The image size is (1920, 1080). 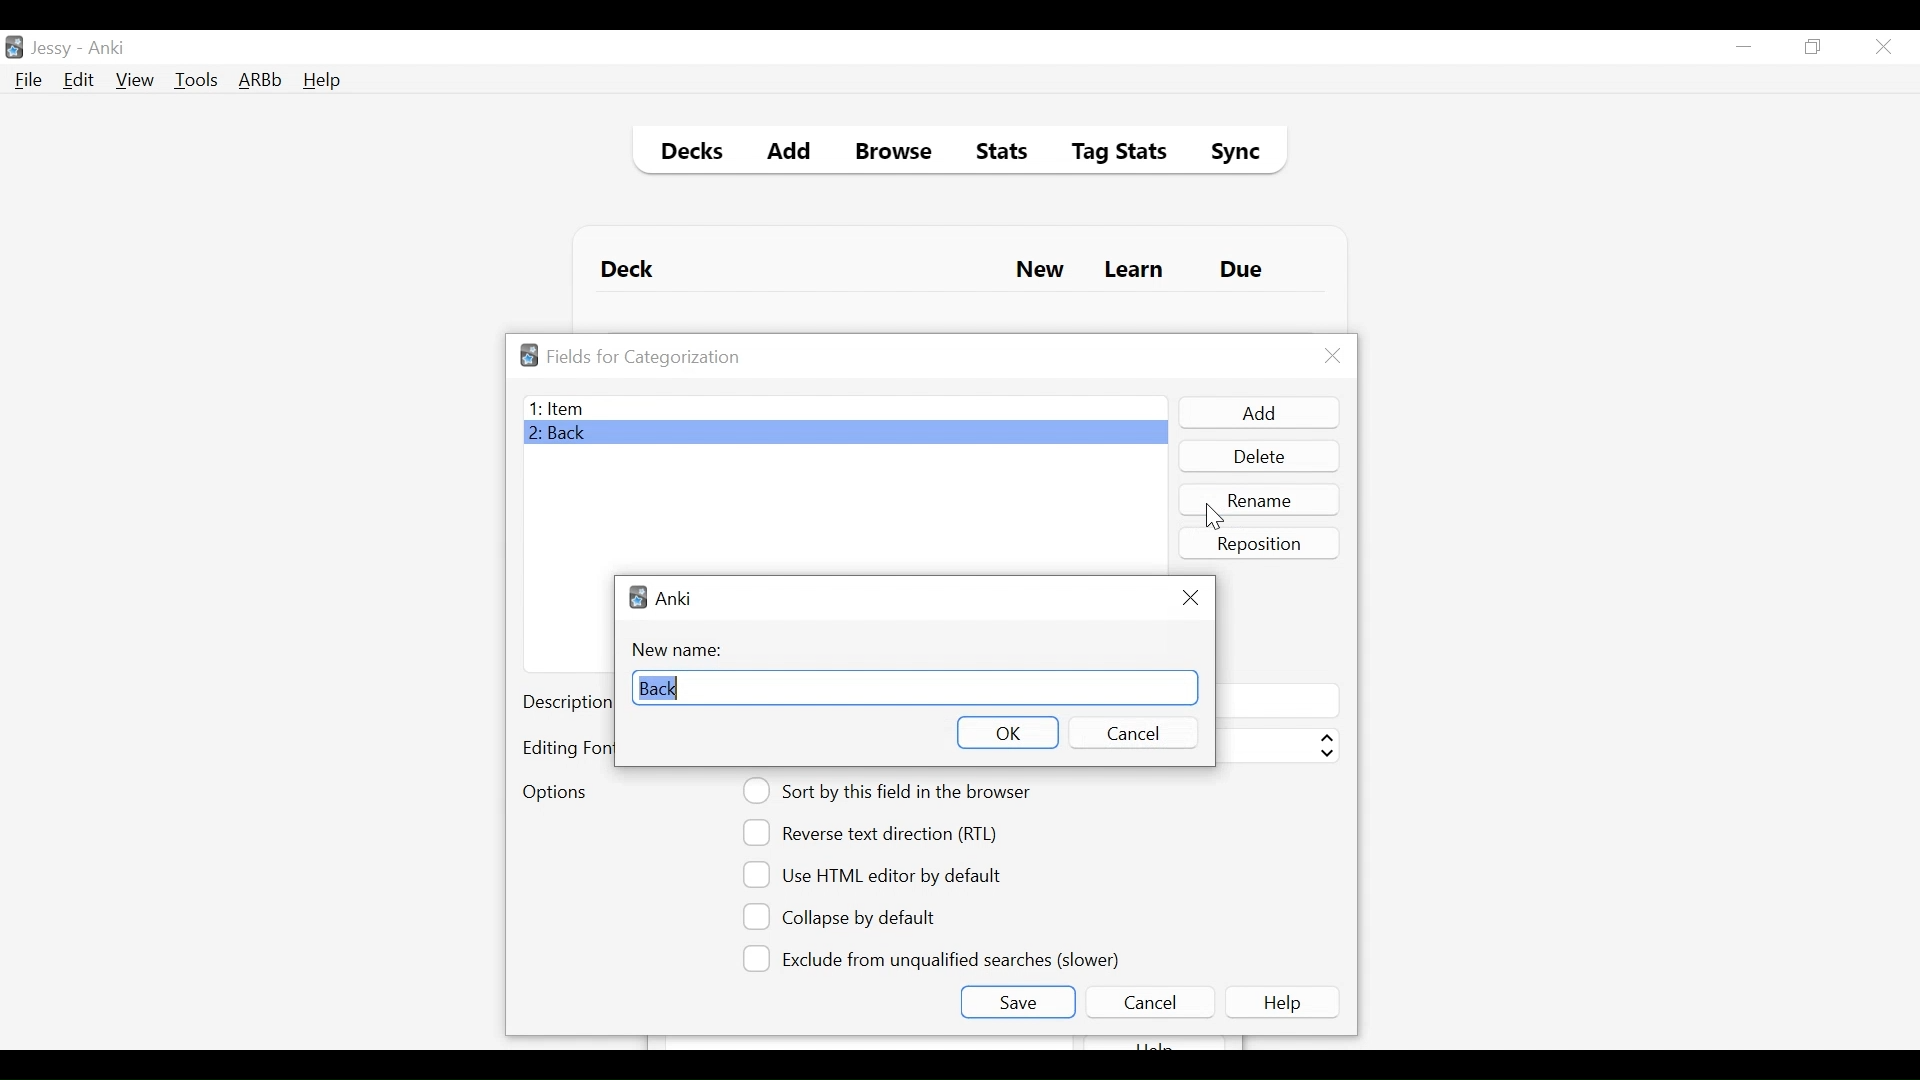 What do you see at coordinates (644, 357) in the screenshot?
I see `Field for Categorization` at bounding box center [644, 357].